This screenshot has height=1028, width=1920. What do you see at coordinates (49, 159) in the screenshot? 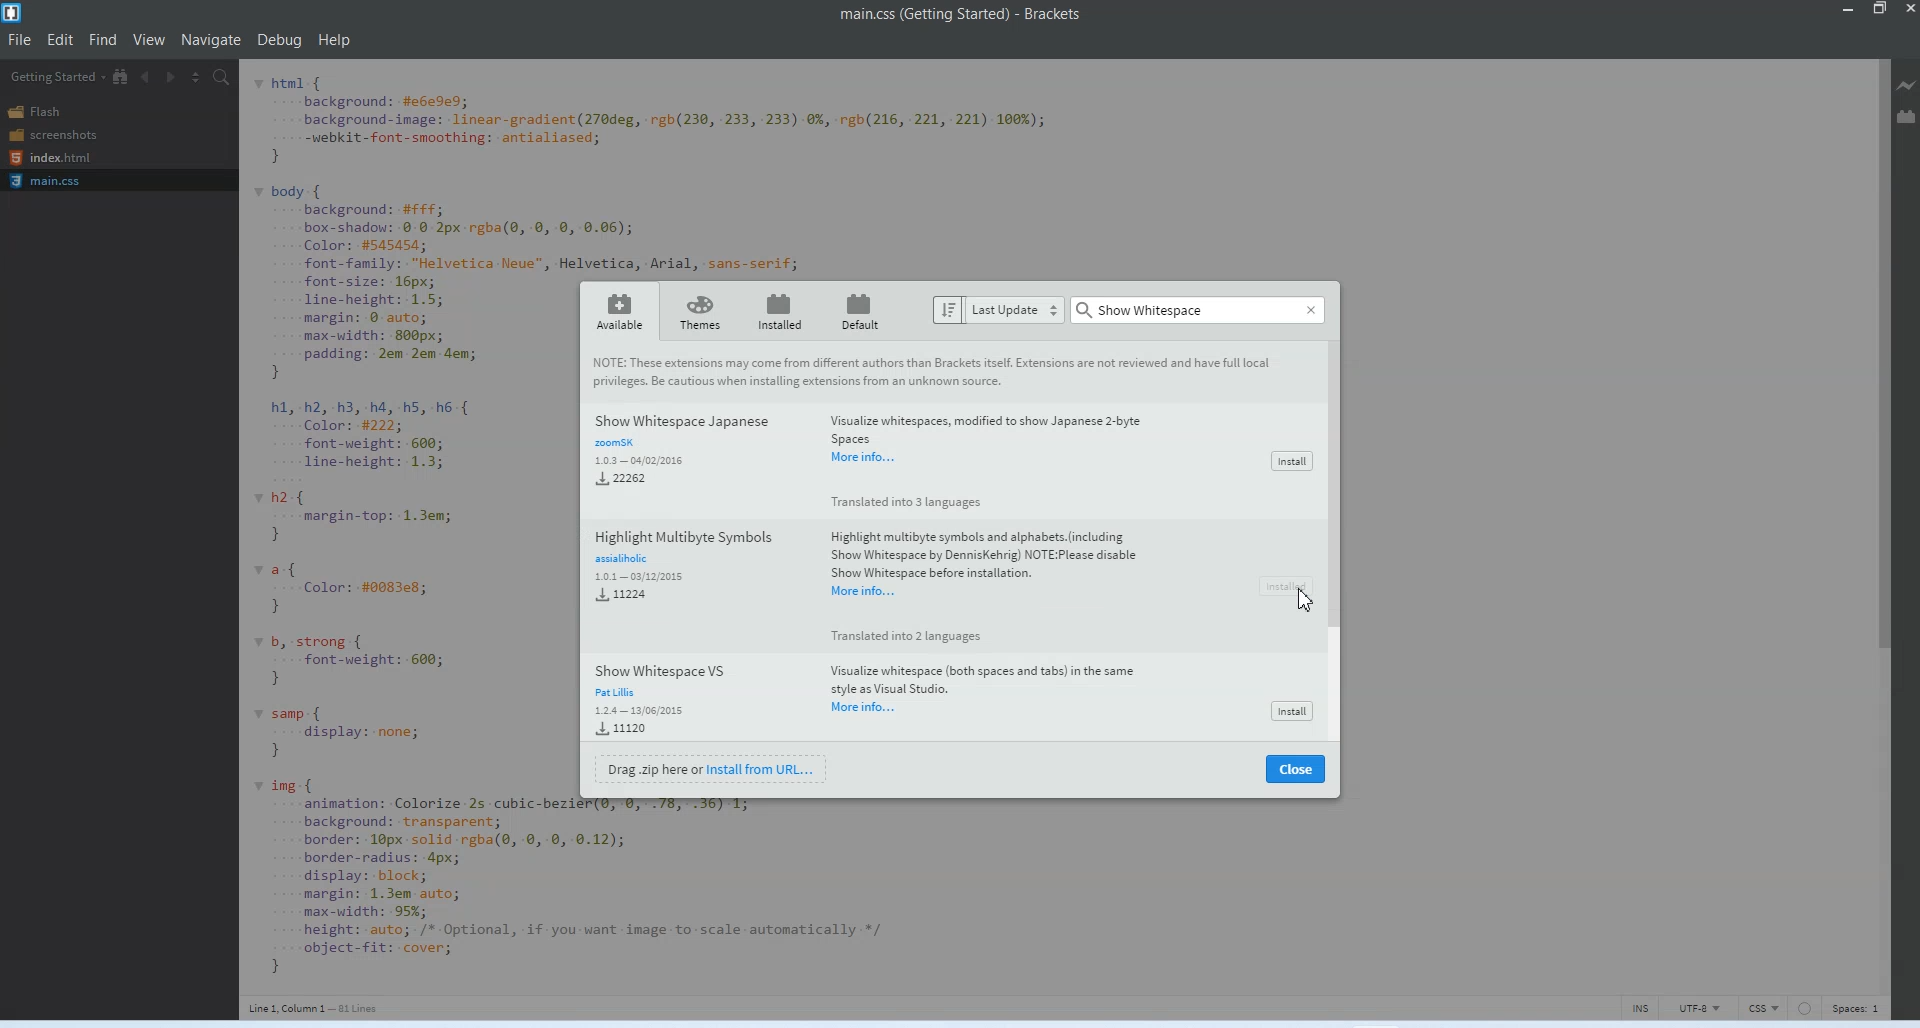
I see `Index.html` at bounding box center [49, 159].